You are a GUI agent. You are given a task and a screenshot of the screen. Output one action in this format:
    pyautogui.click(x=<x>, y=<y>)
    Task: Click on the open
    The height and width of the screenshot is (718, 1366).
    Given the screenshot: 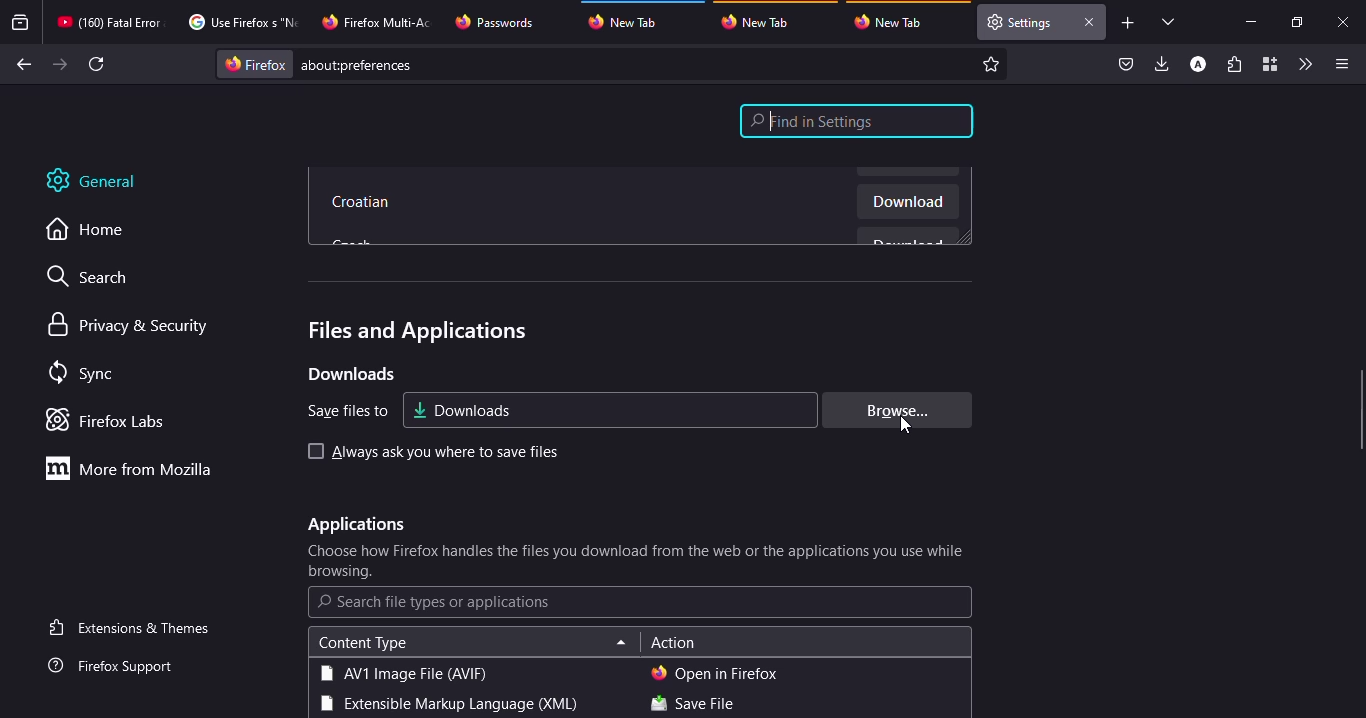 What is the action you would take?
    pyautogui.click(x=715, y=673)
    